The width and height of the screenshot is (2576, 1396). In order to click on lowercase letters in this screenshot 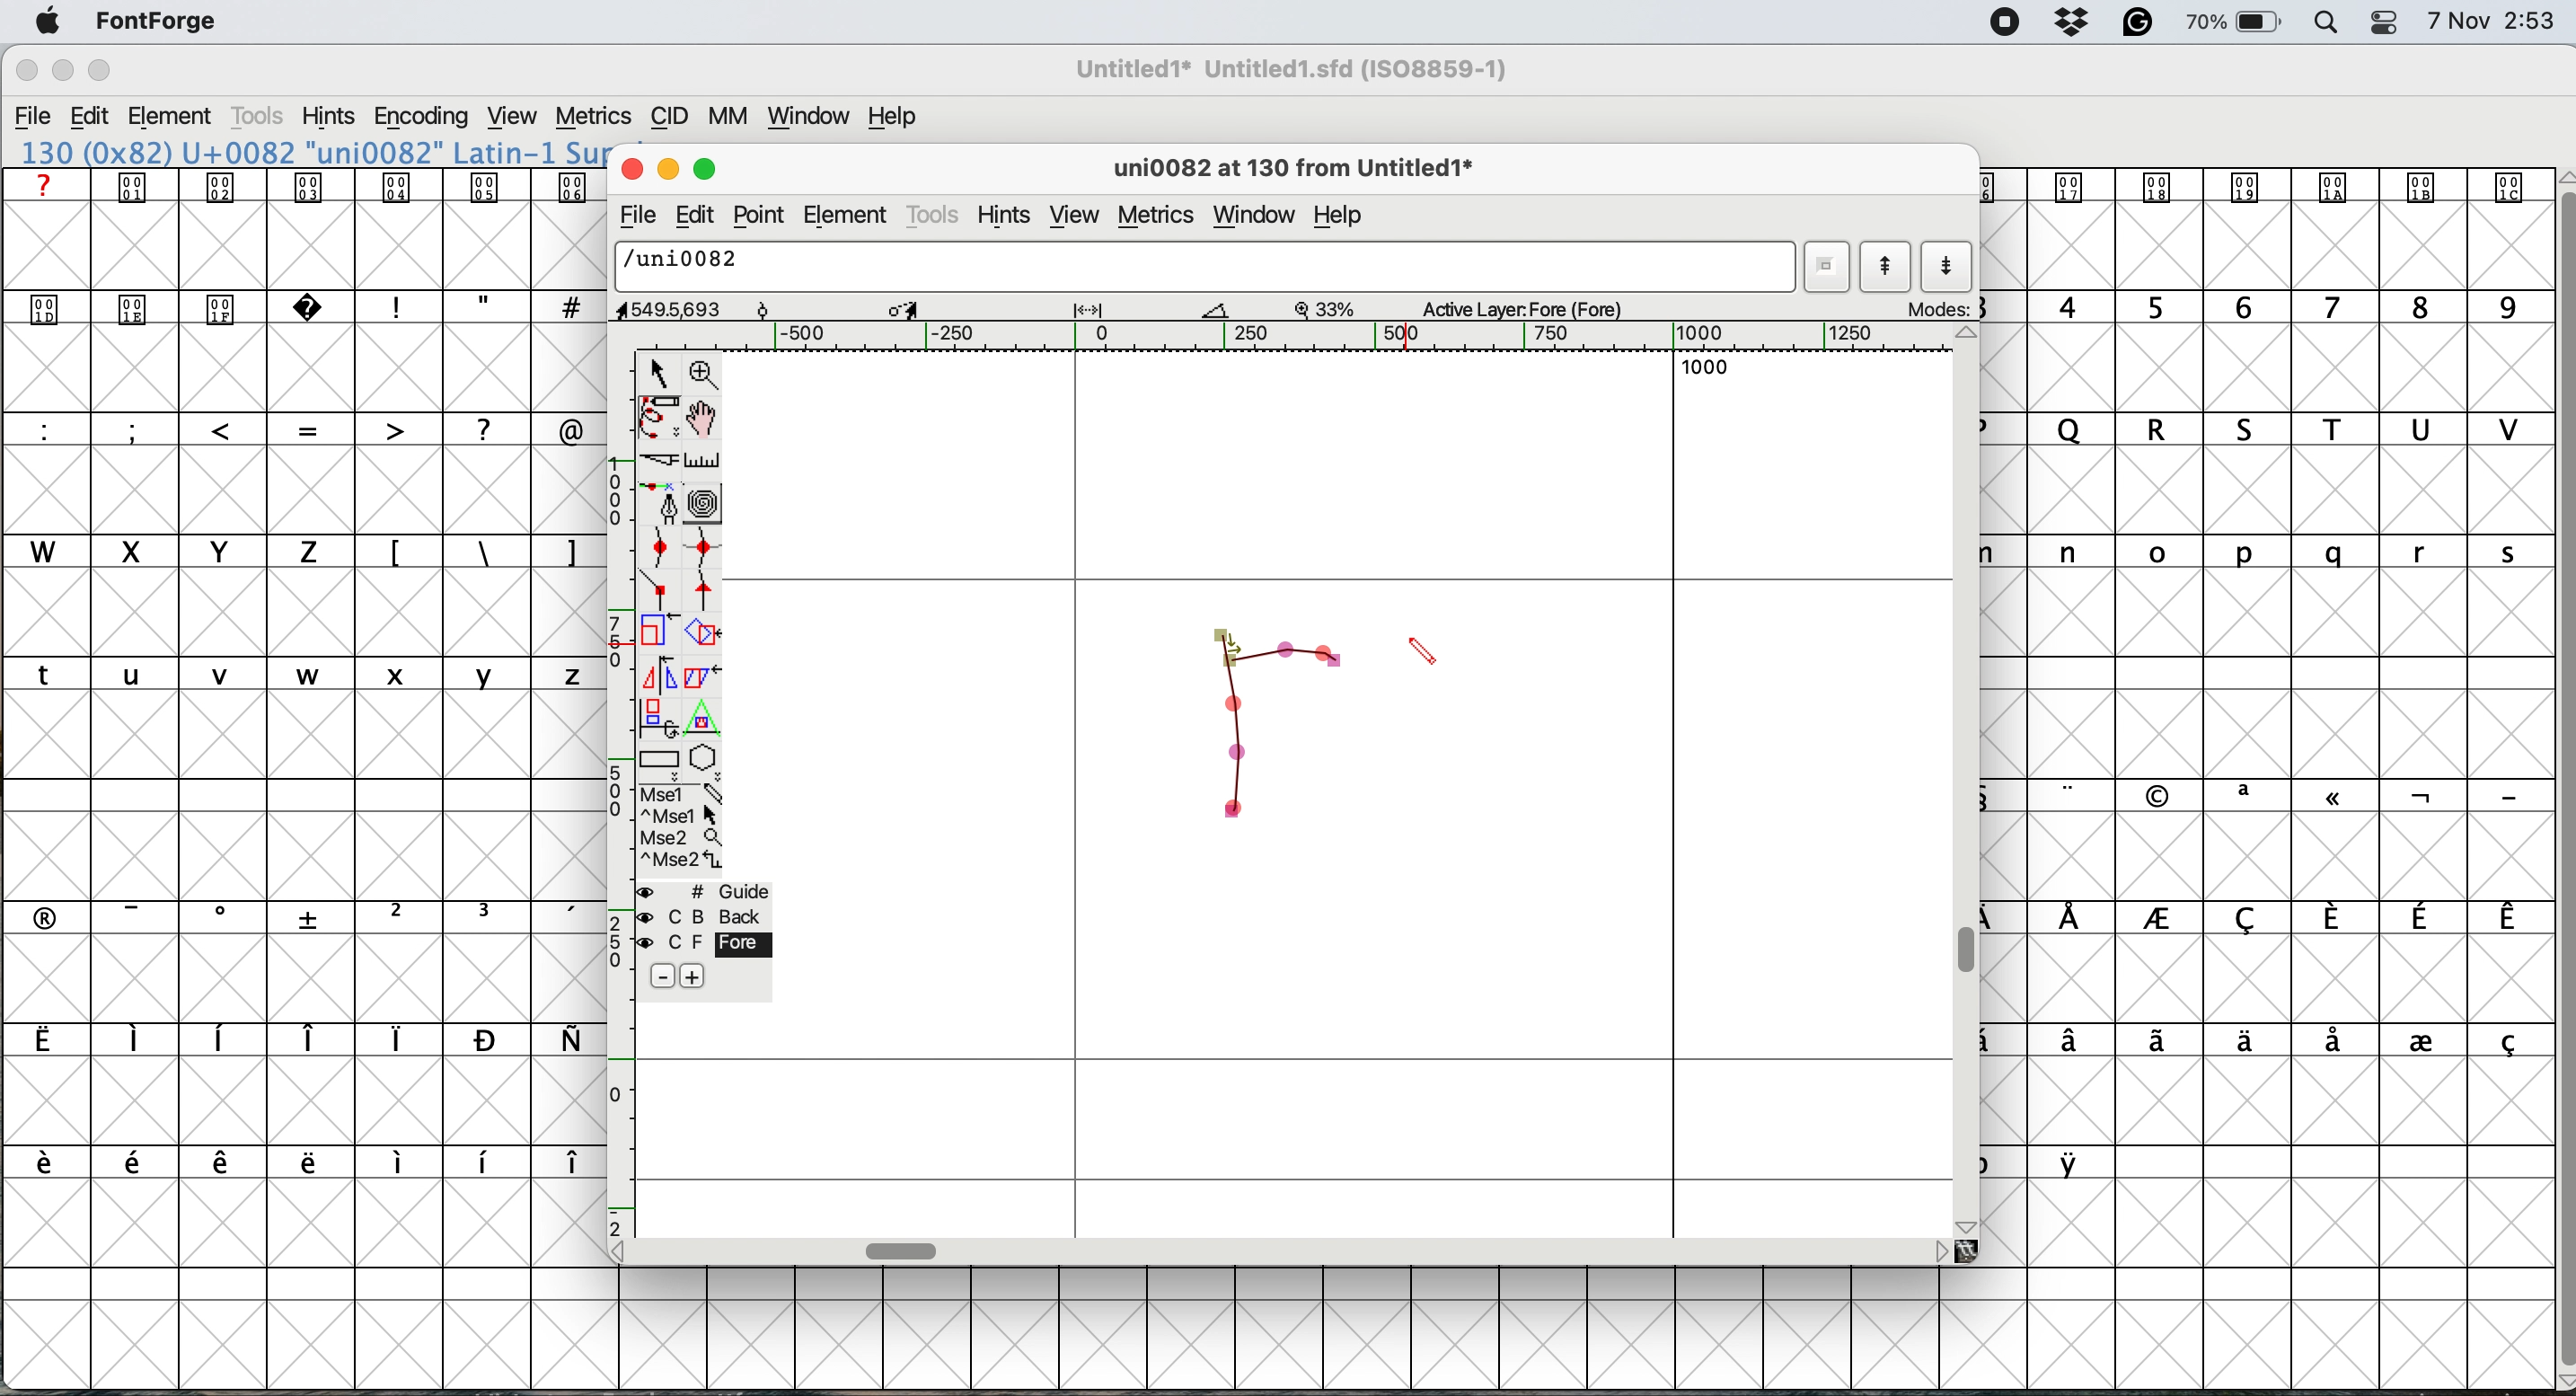, I will do `click(2253, 551)`.